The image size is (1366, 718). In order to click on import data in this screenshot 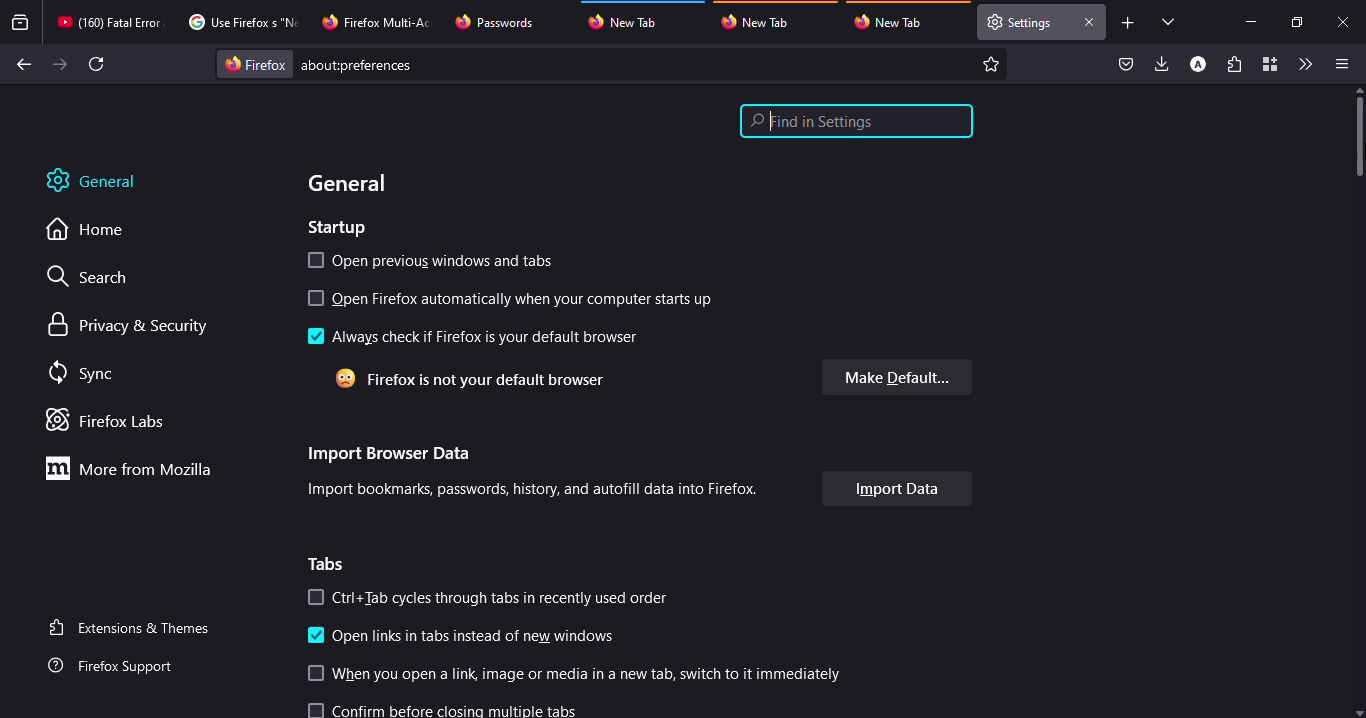, I will do `click(896, 488)`.